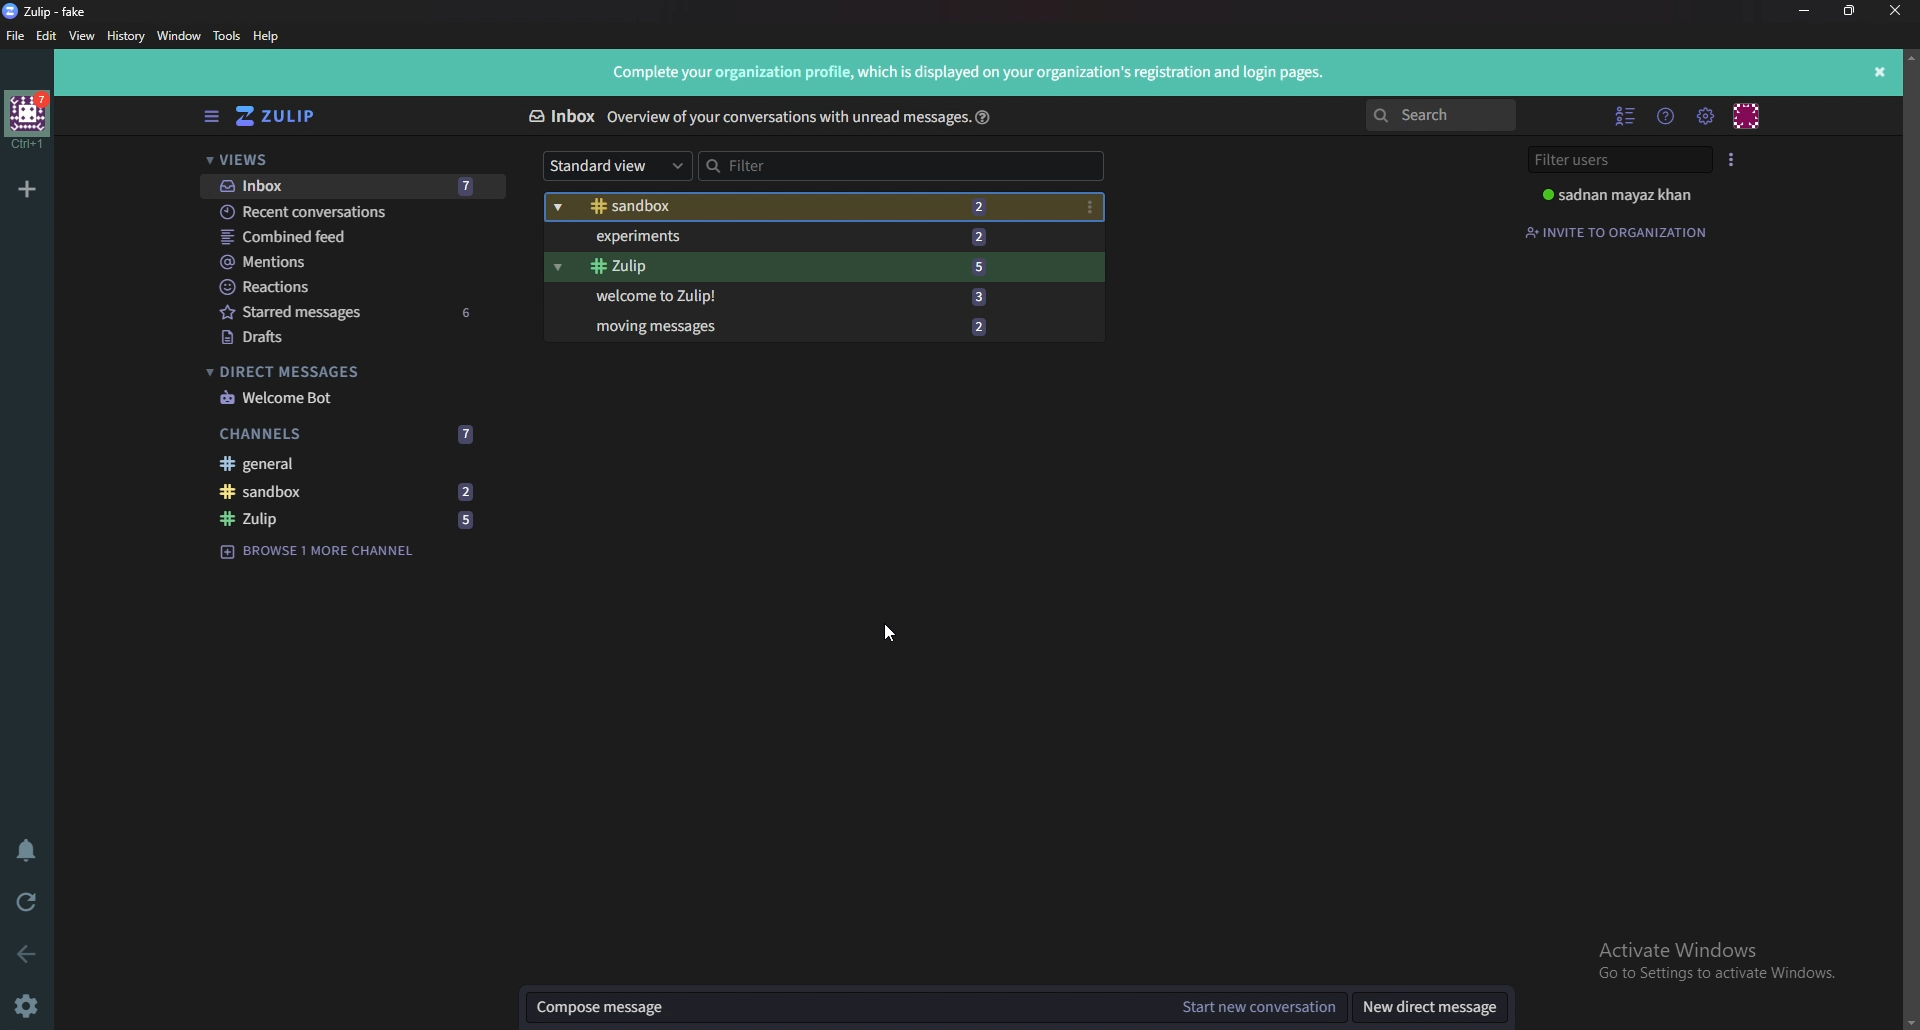 The width and height of the screenshot is (1920, 1030). Describe the element at coordinates (181, 36) in the screenshot. I see `Window` at that location.